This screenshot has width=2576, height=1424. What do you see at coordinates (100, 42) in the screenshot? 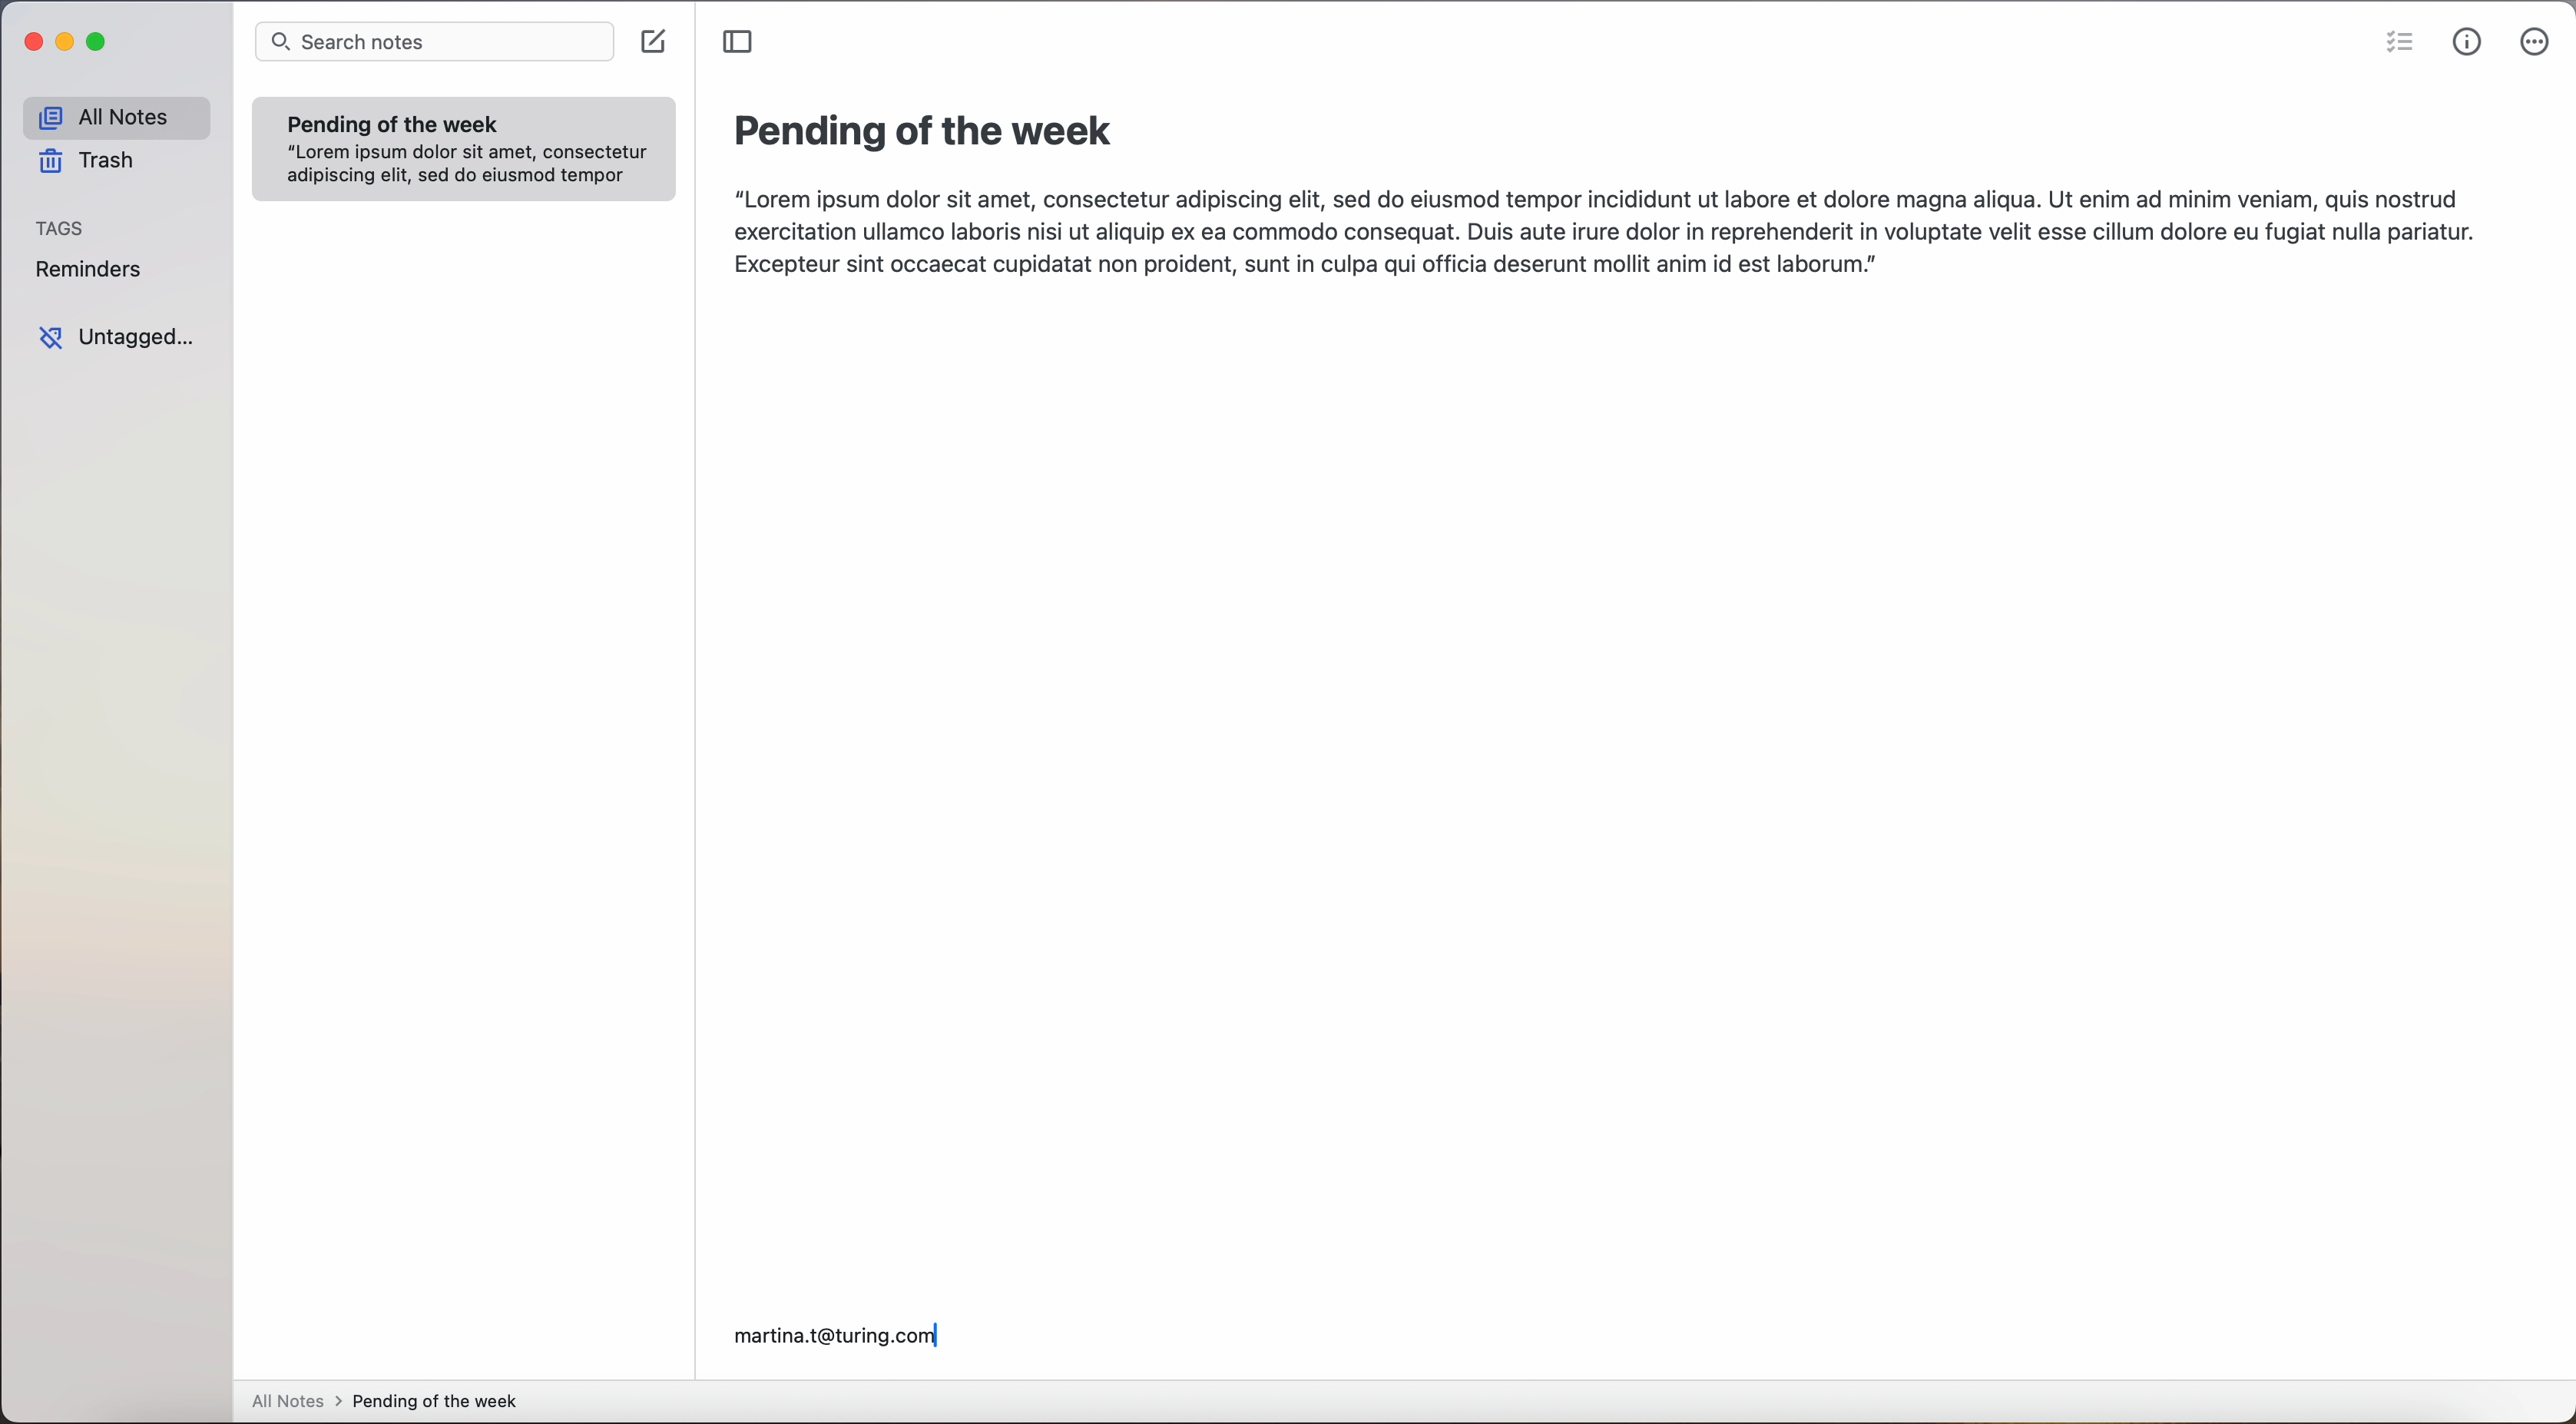
I see `maximize app` at bounding box center [100, 42].